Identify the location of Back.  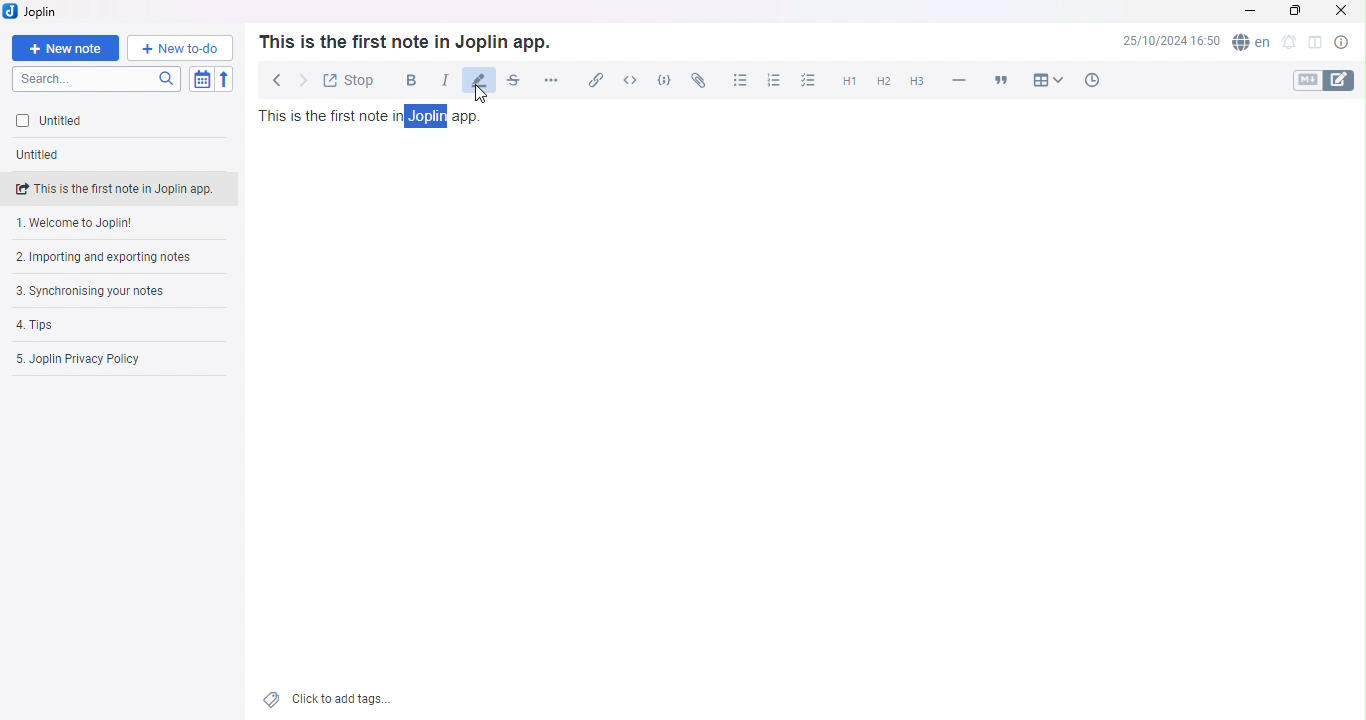
(272, 76).